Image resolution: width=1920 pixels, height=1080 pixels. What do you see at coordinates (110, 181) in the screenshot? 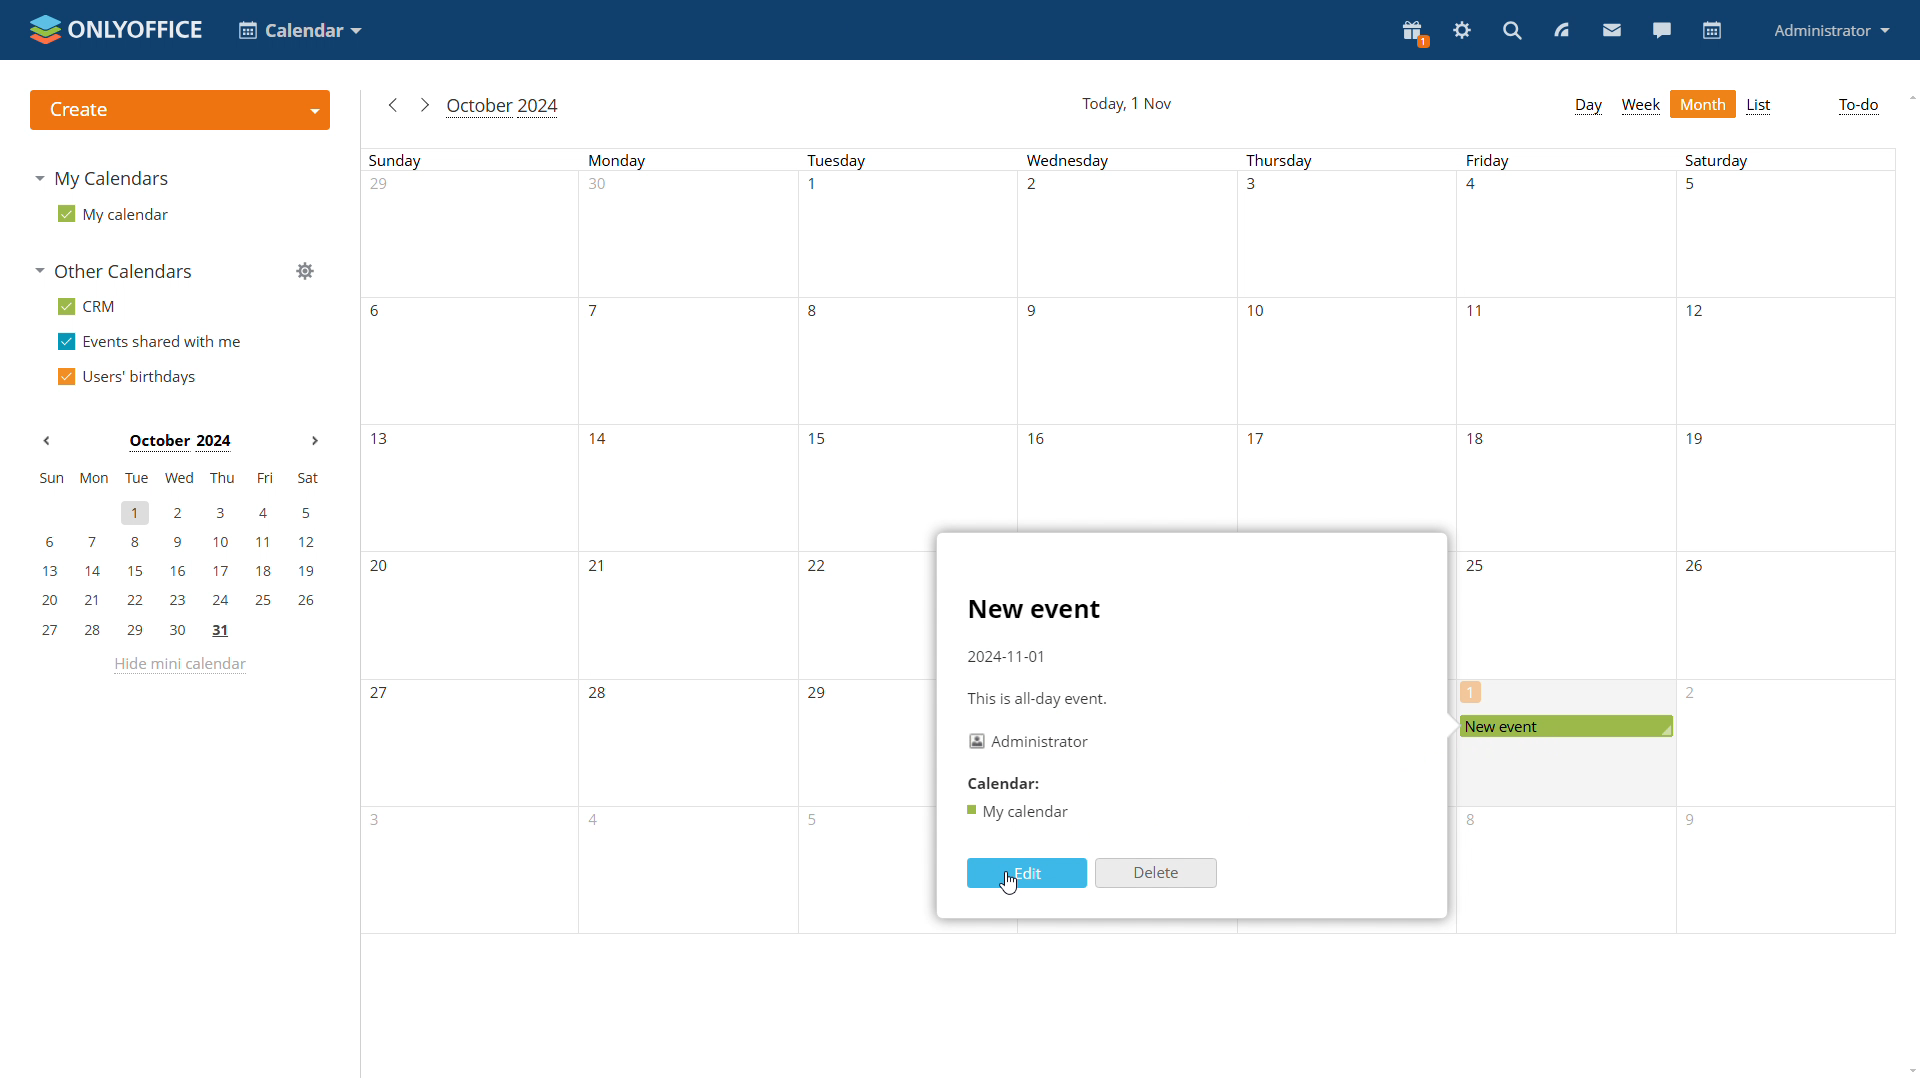
I see `my calendars` at bounding box center [110, 181].